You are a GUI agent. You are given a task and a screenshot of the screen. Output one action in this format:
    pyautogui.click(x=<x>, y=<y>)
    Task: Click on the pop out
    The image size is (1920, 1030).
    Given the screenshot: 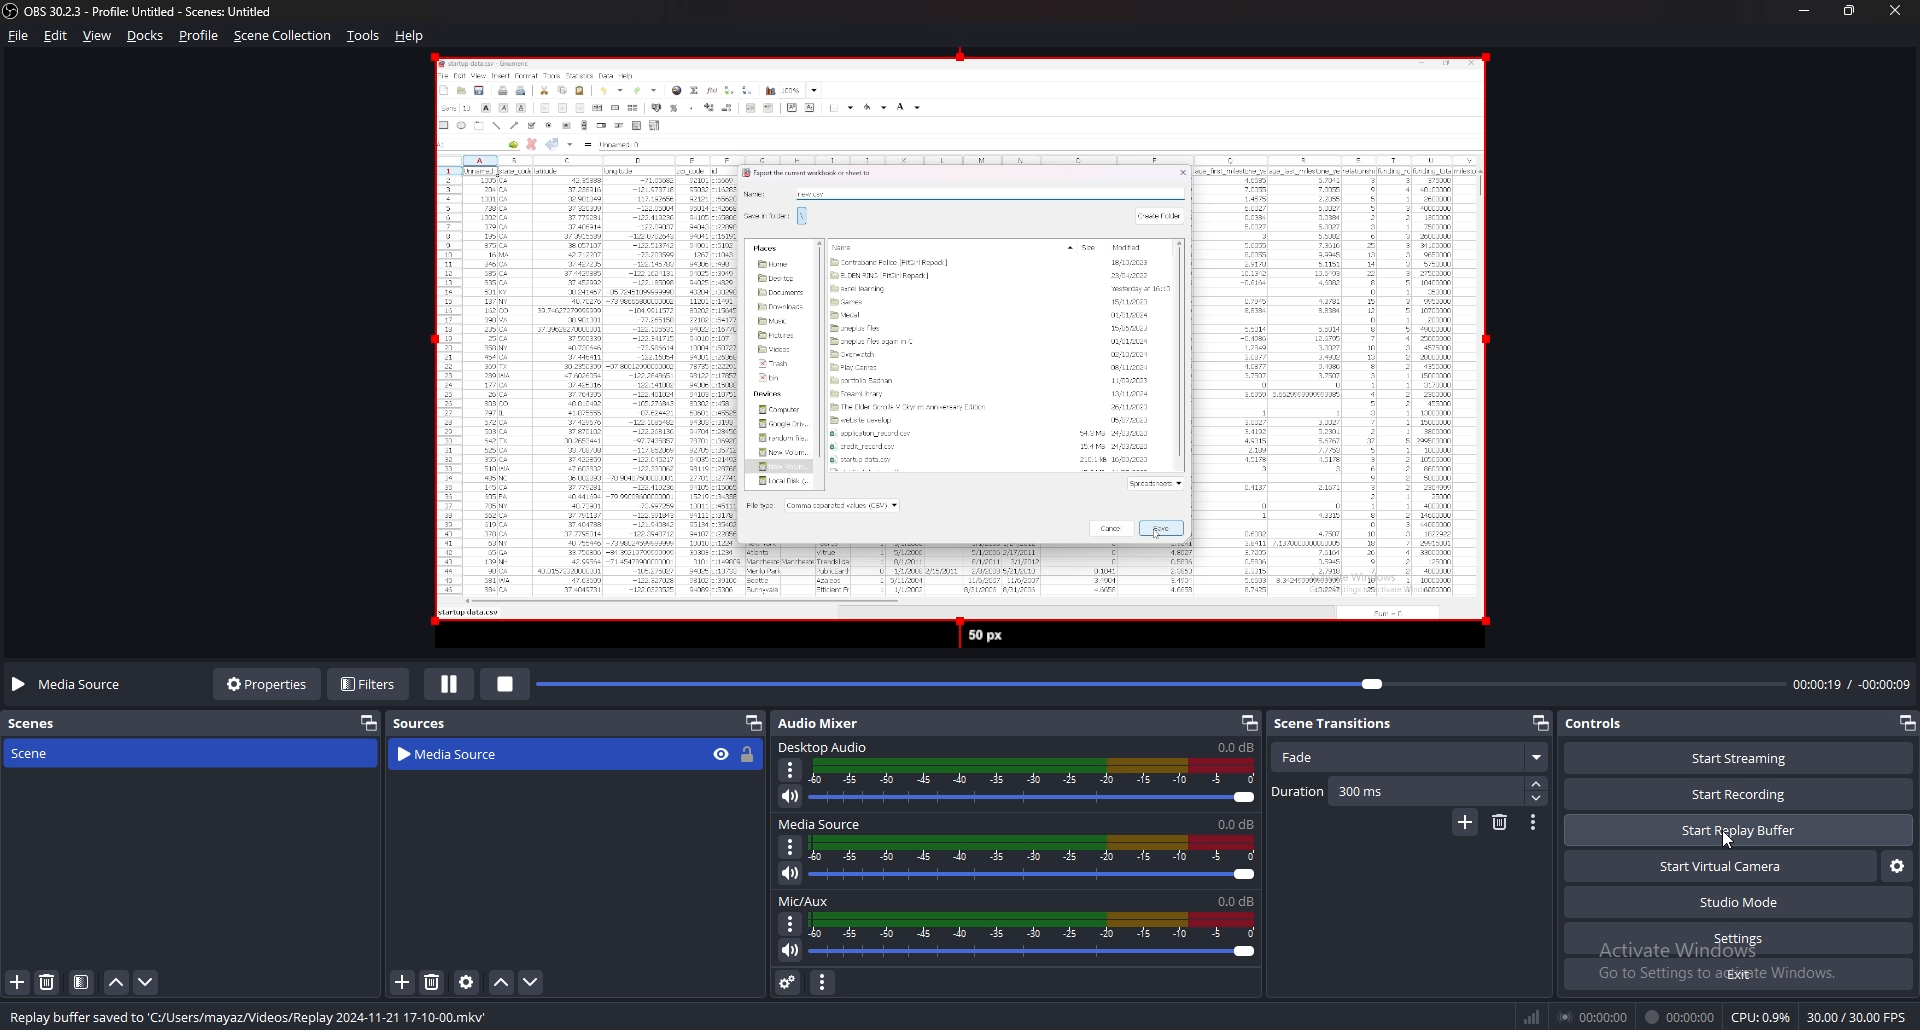 What is the action you would take?
    pyautogui.click(x=753, y=723)
    